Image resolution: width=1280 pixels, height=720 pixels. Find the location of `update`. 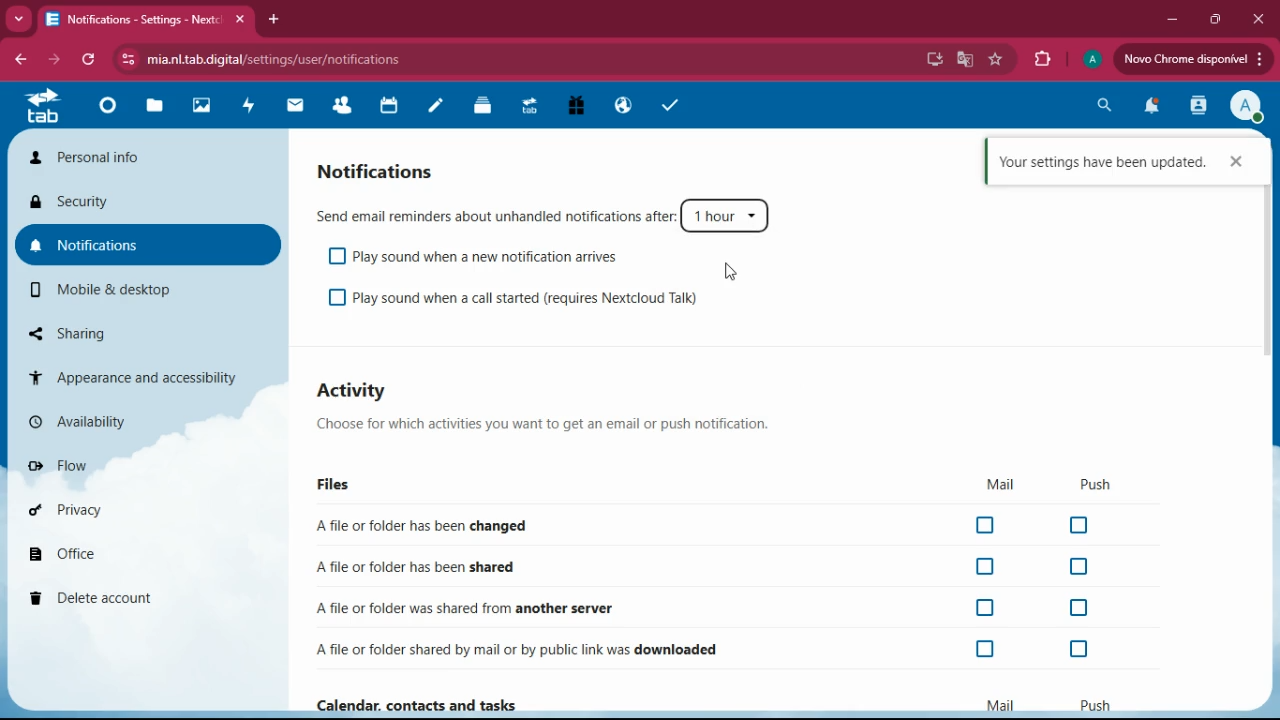

update is located at coordinates (1191, 58).